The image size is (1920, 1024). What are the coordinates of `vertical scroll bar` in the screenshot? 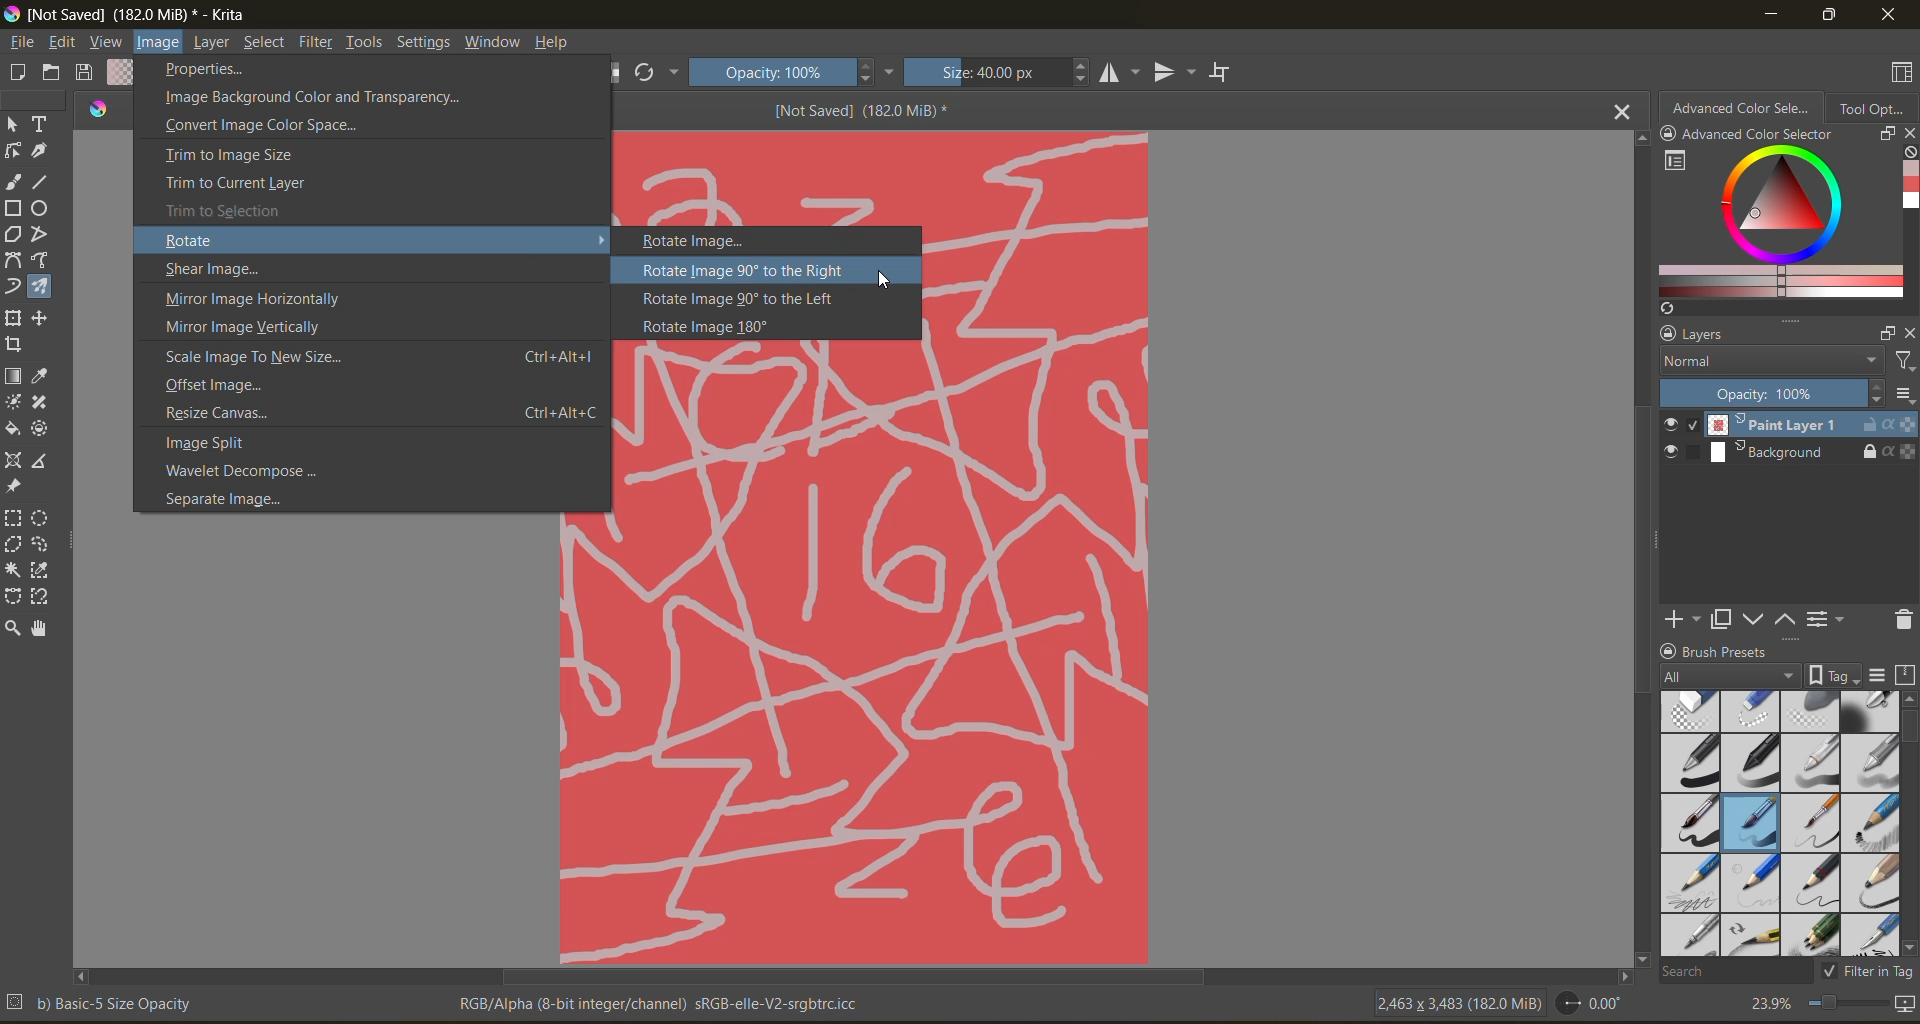 It's located at (1908, 726).